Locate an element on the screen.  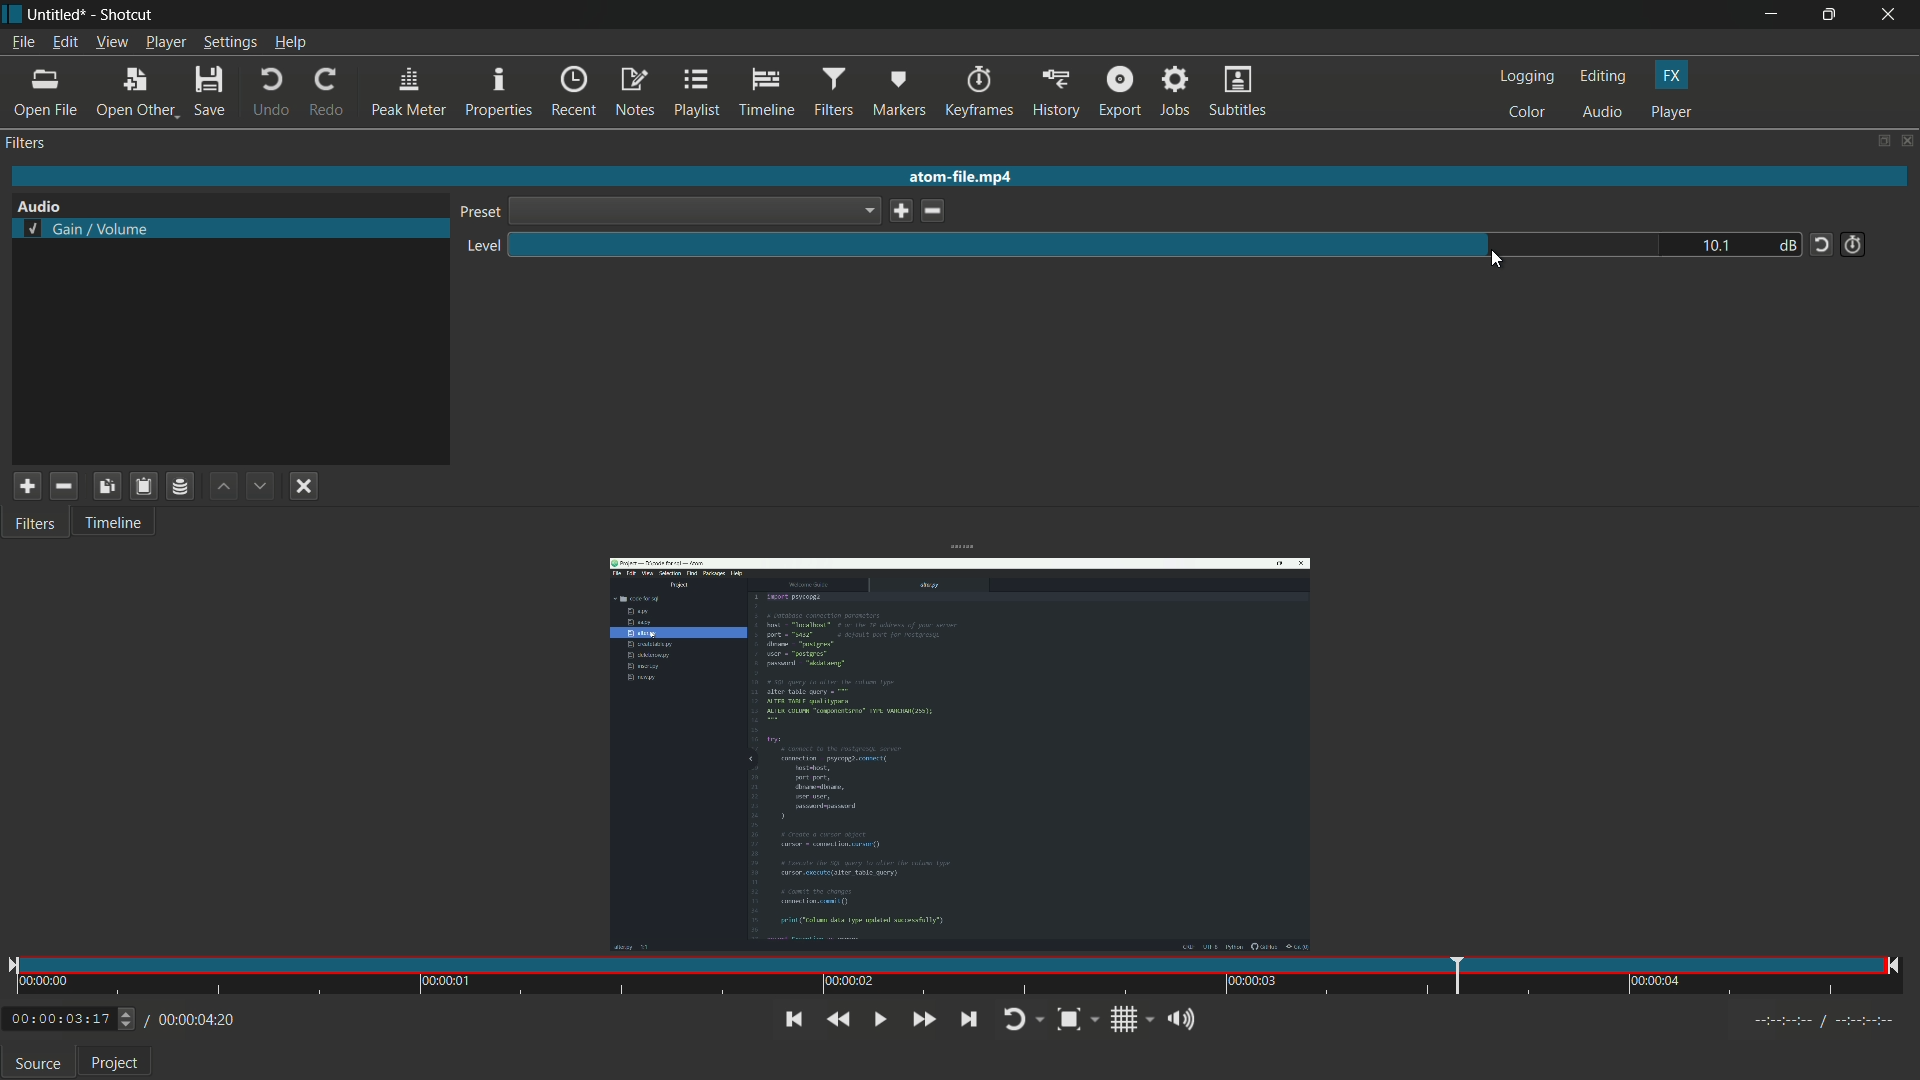
view menu is located at coordinates (111, 43).